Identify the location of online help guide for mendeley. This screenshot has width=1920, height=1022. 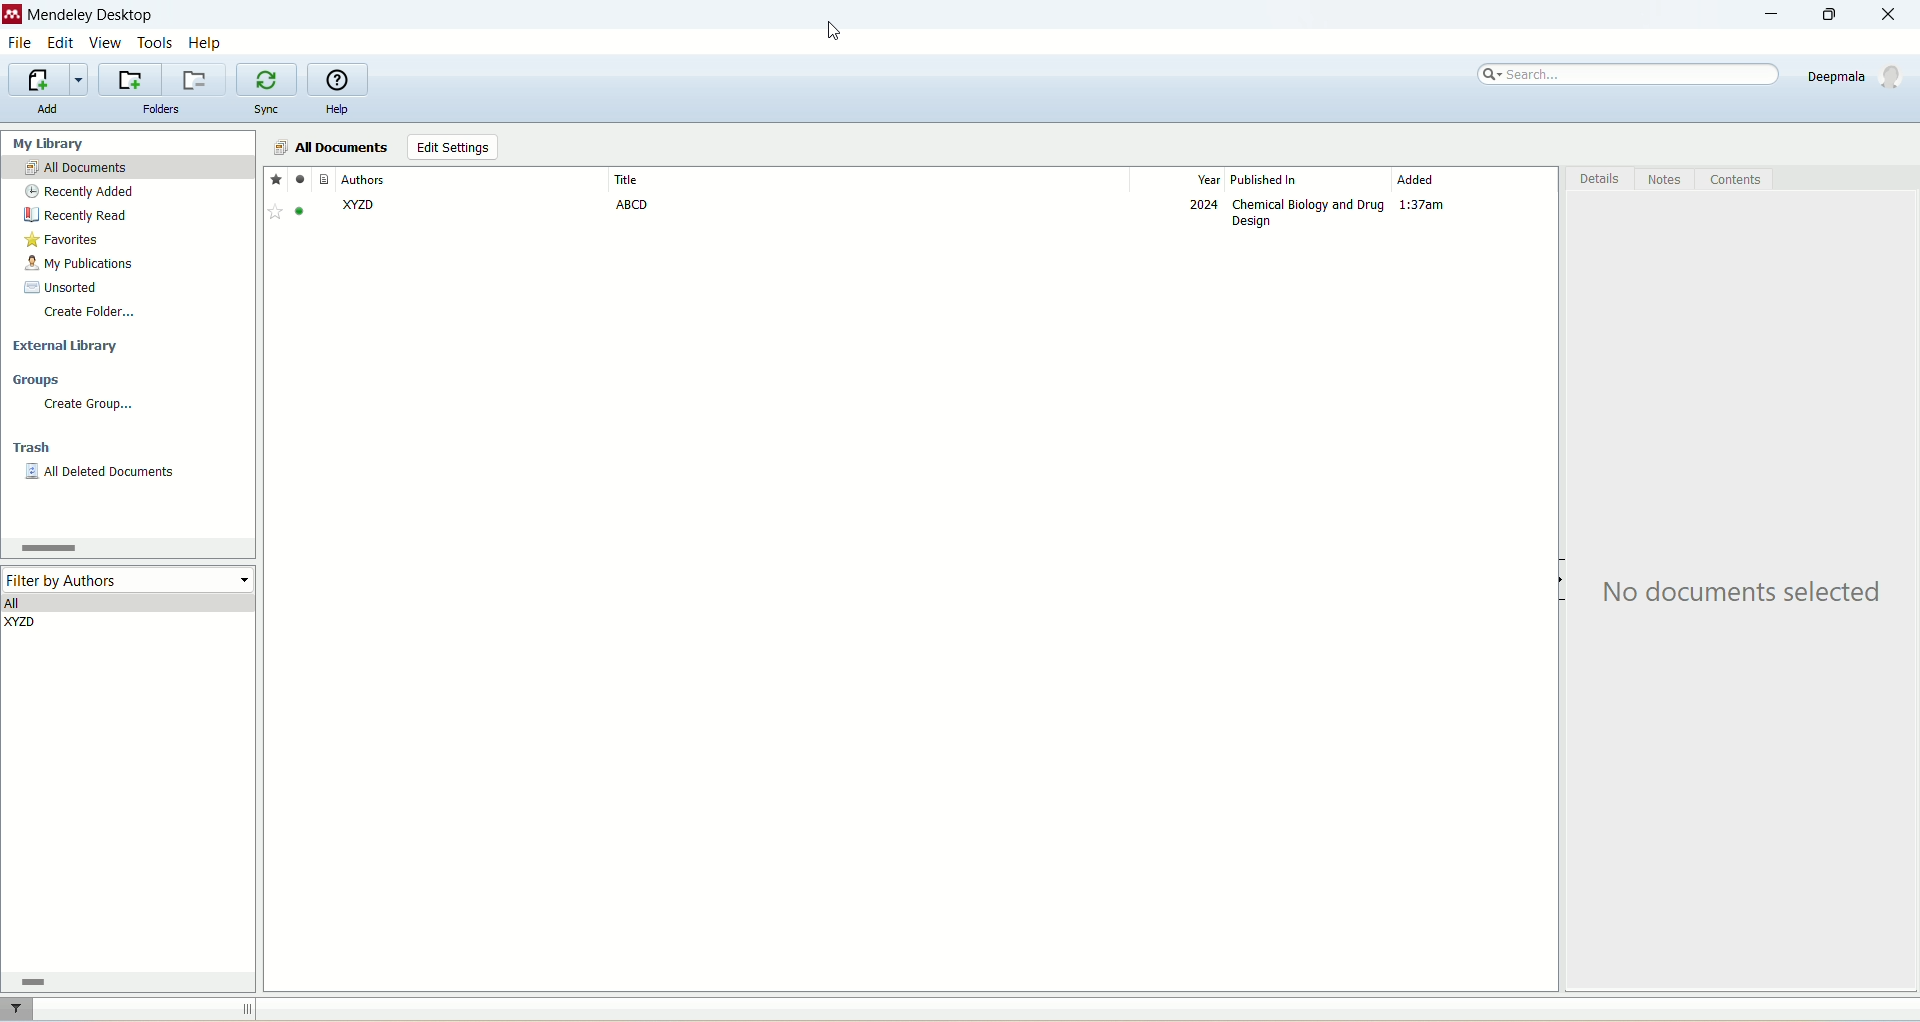
(339, 80).